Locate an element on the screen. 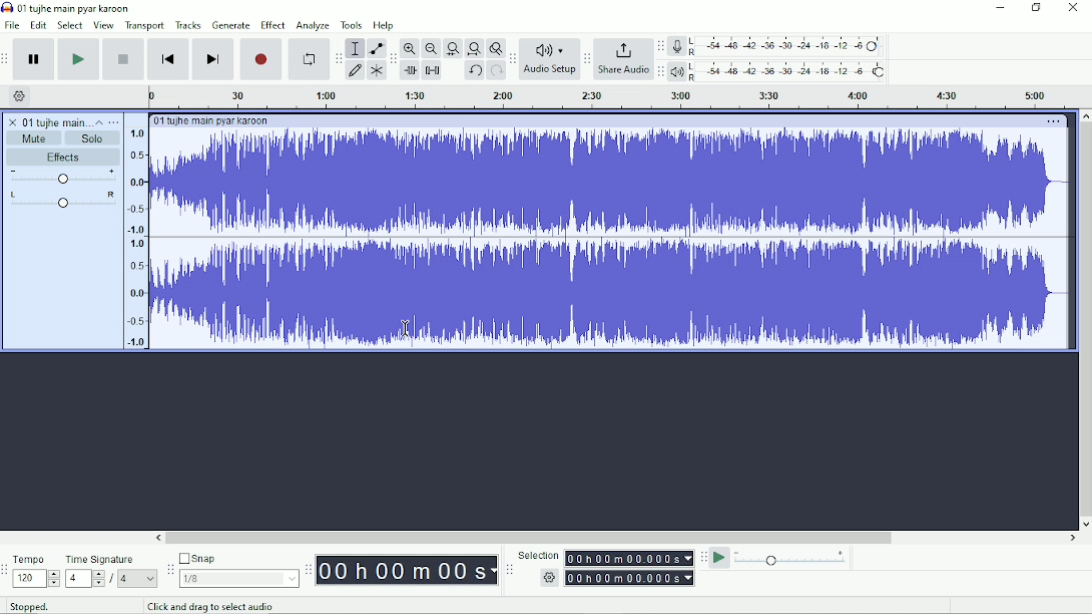  Solo is located at coordinates (95, 138).